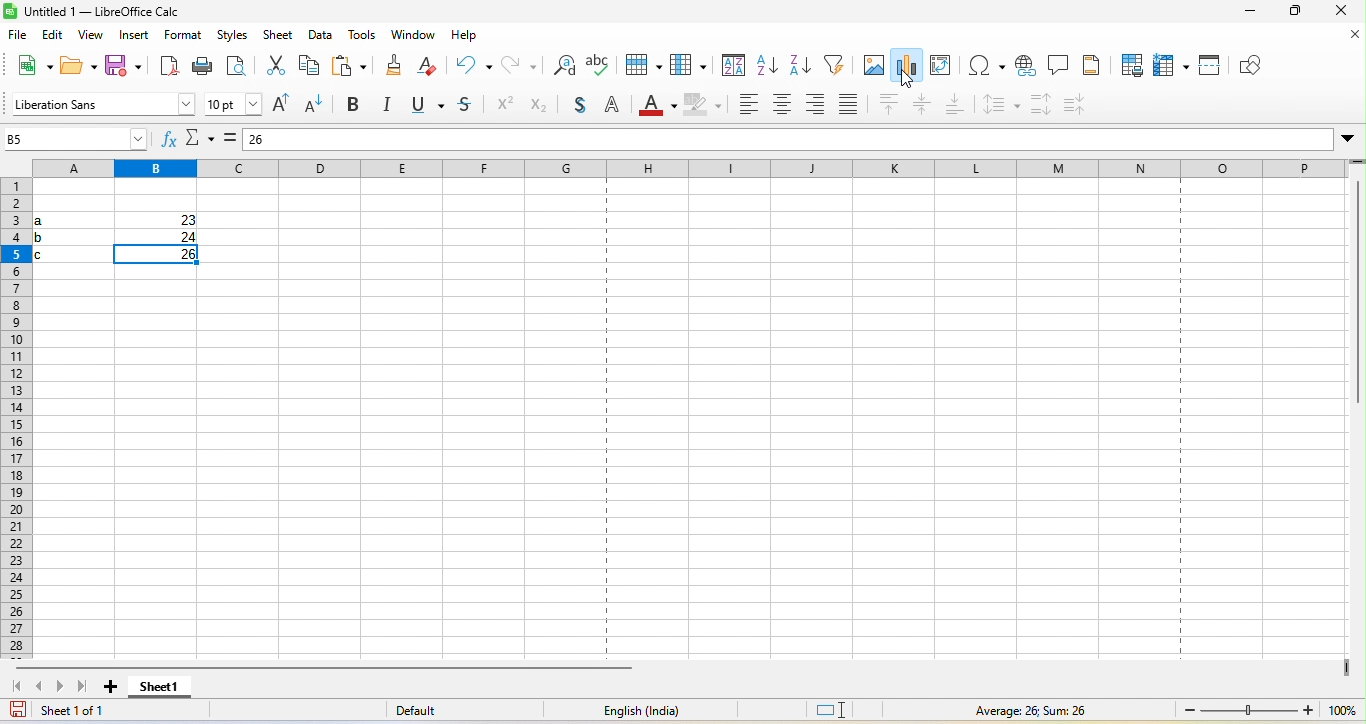 This screenshot has width=1366, height=724. Describe the element at coordinates (28, 69) in the screenshot. I see `new` at that location.